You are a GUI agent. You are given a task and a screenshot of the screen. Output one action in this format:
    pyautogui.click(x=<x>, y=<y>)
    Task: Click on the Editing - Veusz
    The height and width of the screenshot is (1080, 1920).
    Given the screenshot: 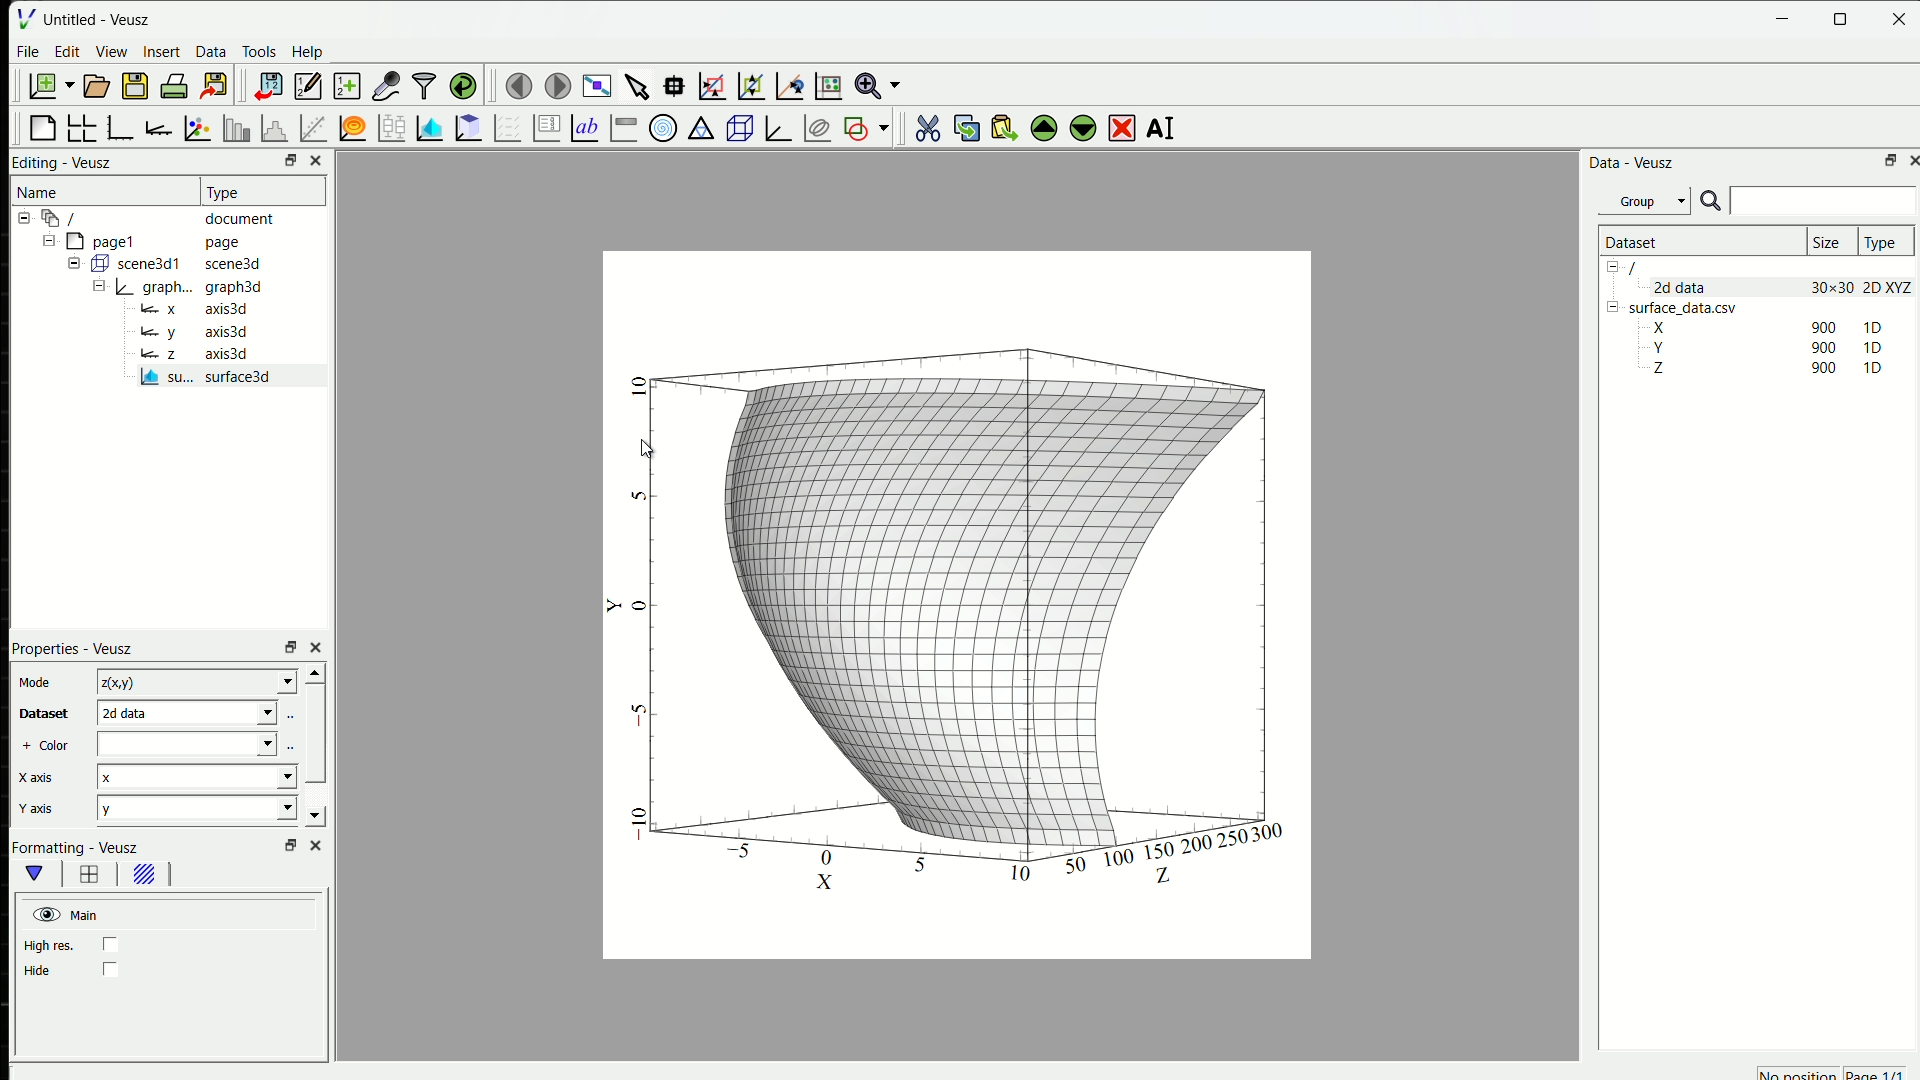 What is the action you would take?
    pyautogui.click(x=65, y=163)
    